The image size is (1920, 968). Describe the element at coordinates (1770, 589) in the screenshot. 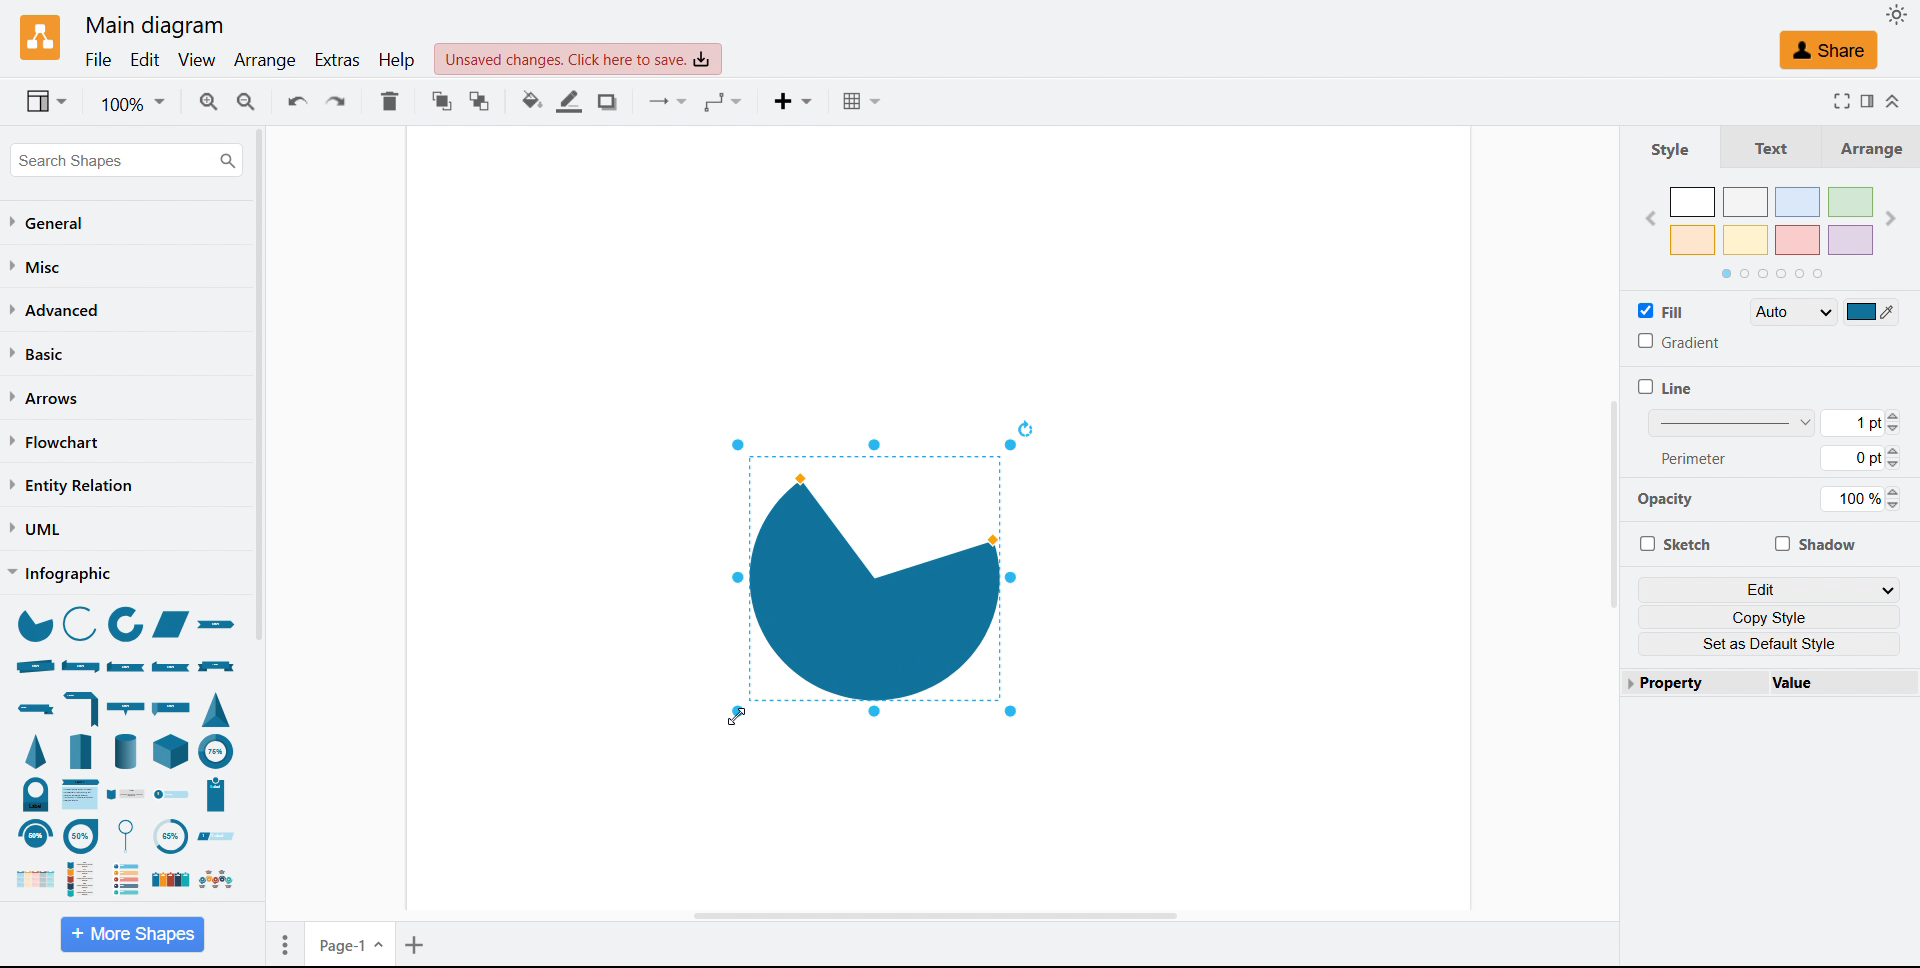

I see `Edit options ` at that location.